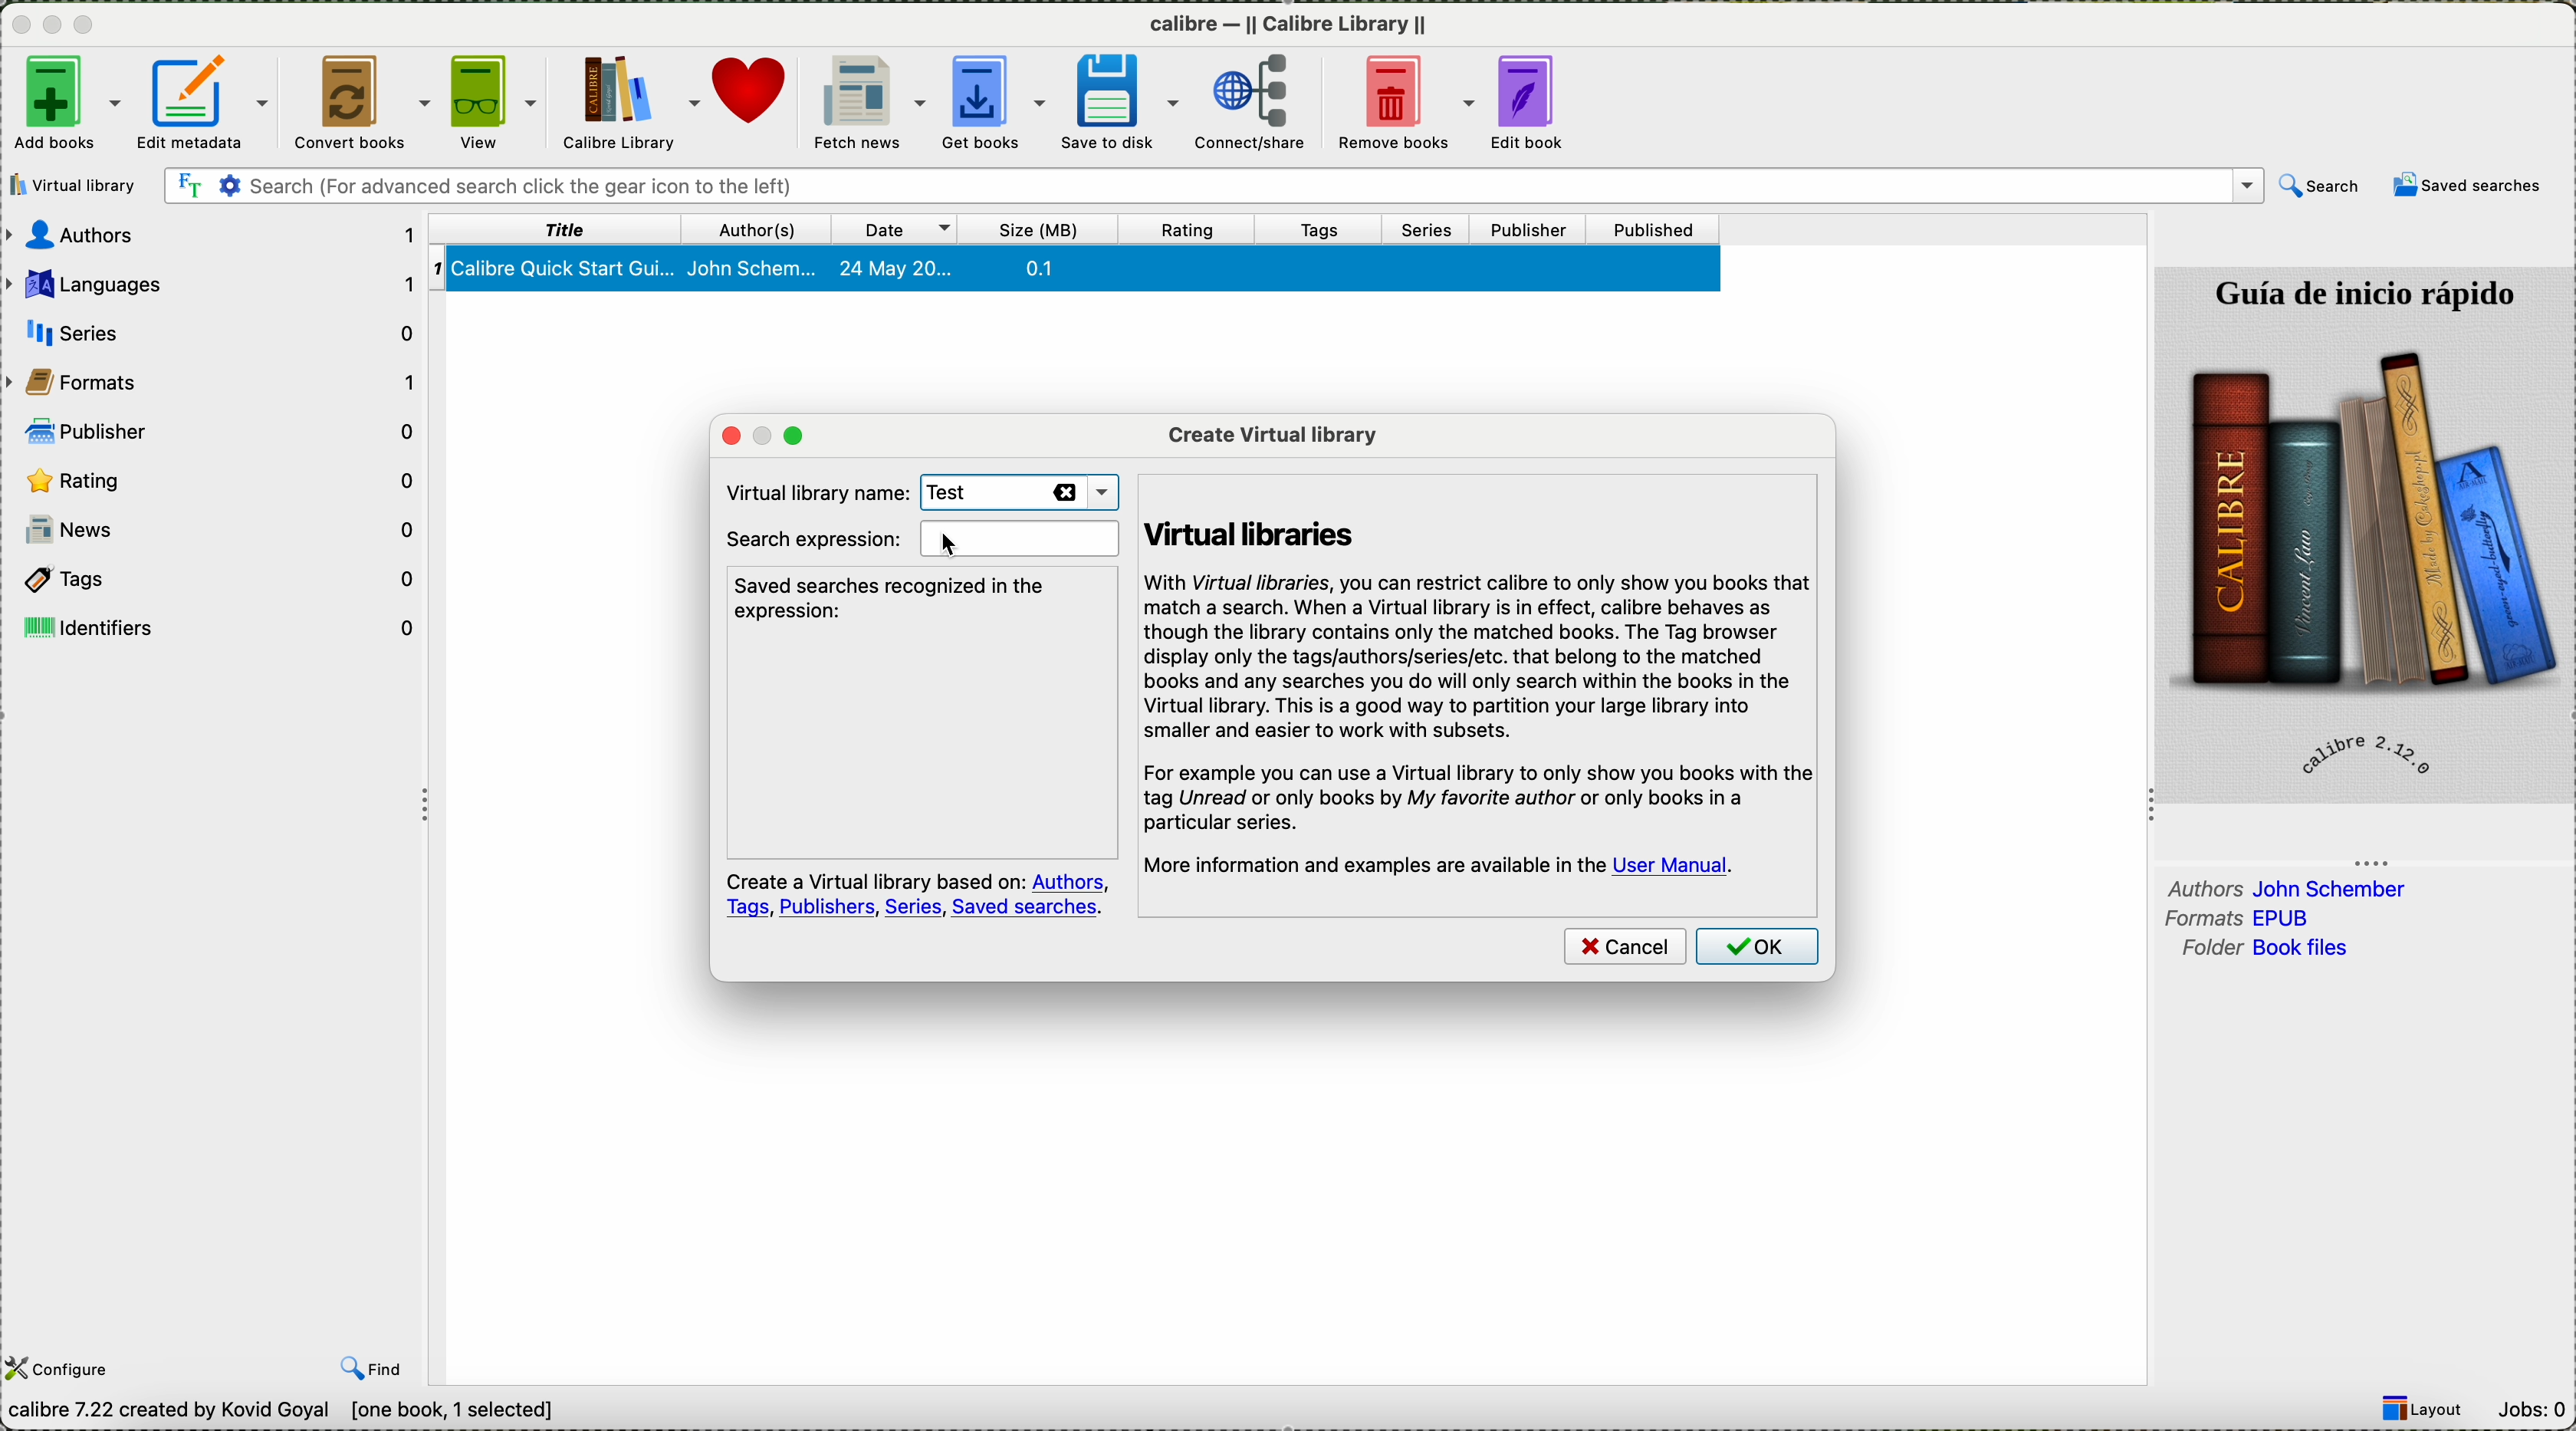 The width and height of the screenshot is (2576, 1431). Describe the element at coordinates (2470, 186) in the screenshot. I see `saved searches` at that location.